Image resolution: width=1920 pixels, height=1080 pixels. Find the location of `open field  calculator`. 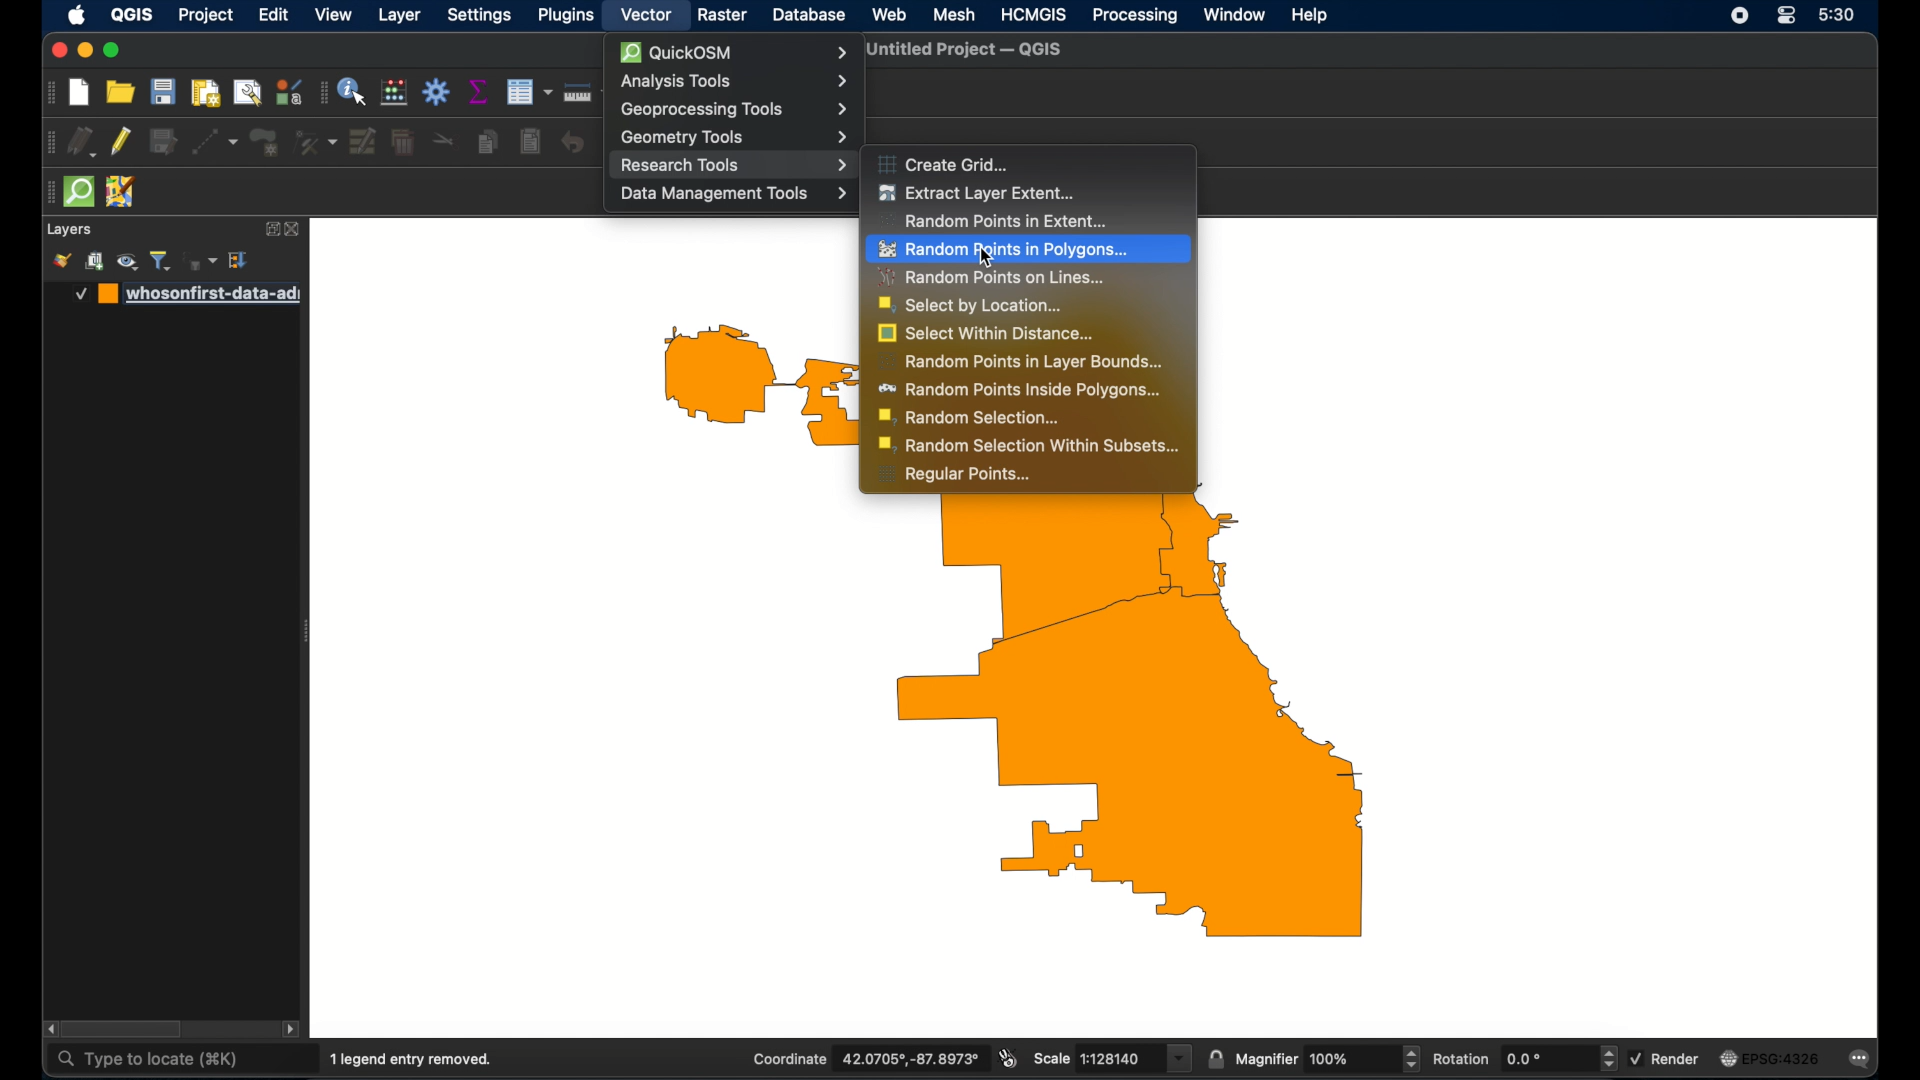

open field  calculator is located at coordinates (395, 94).